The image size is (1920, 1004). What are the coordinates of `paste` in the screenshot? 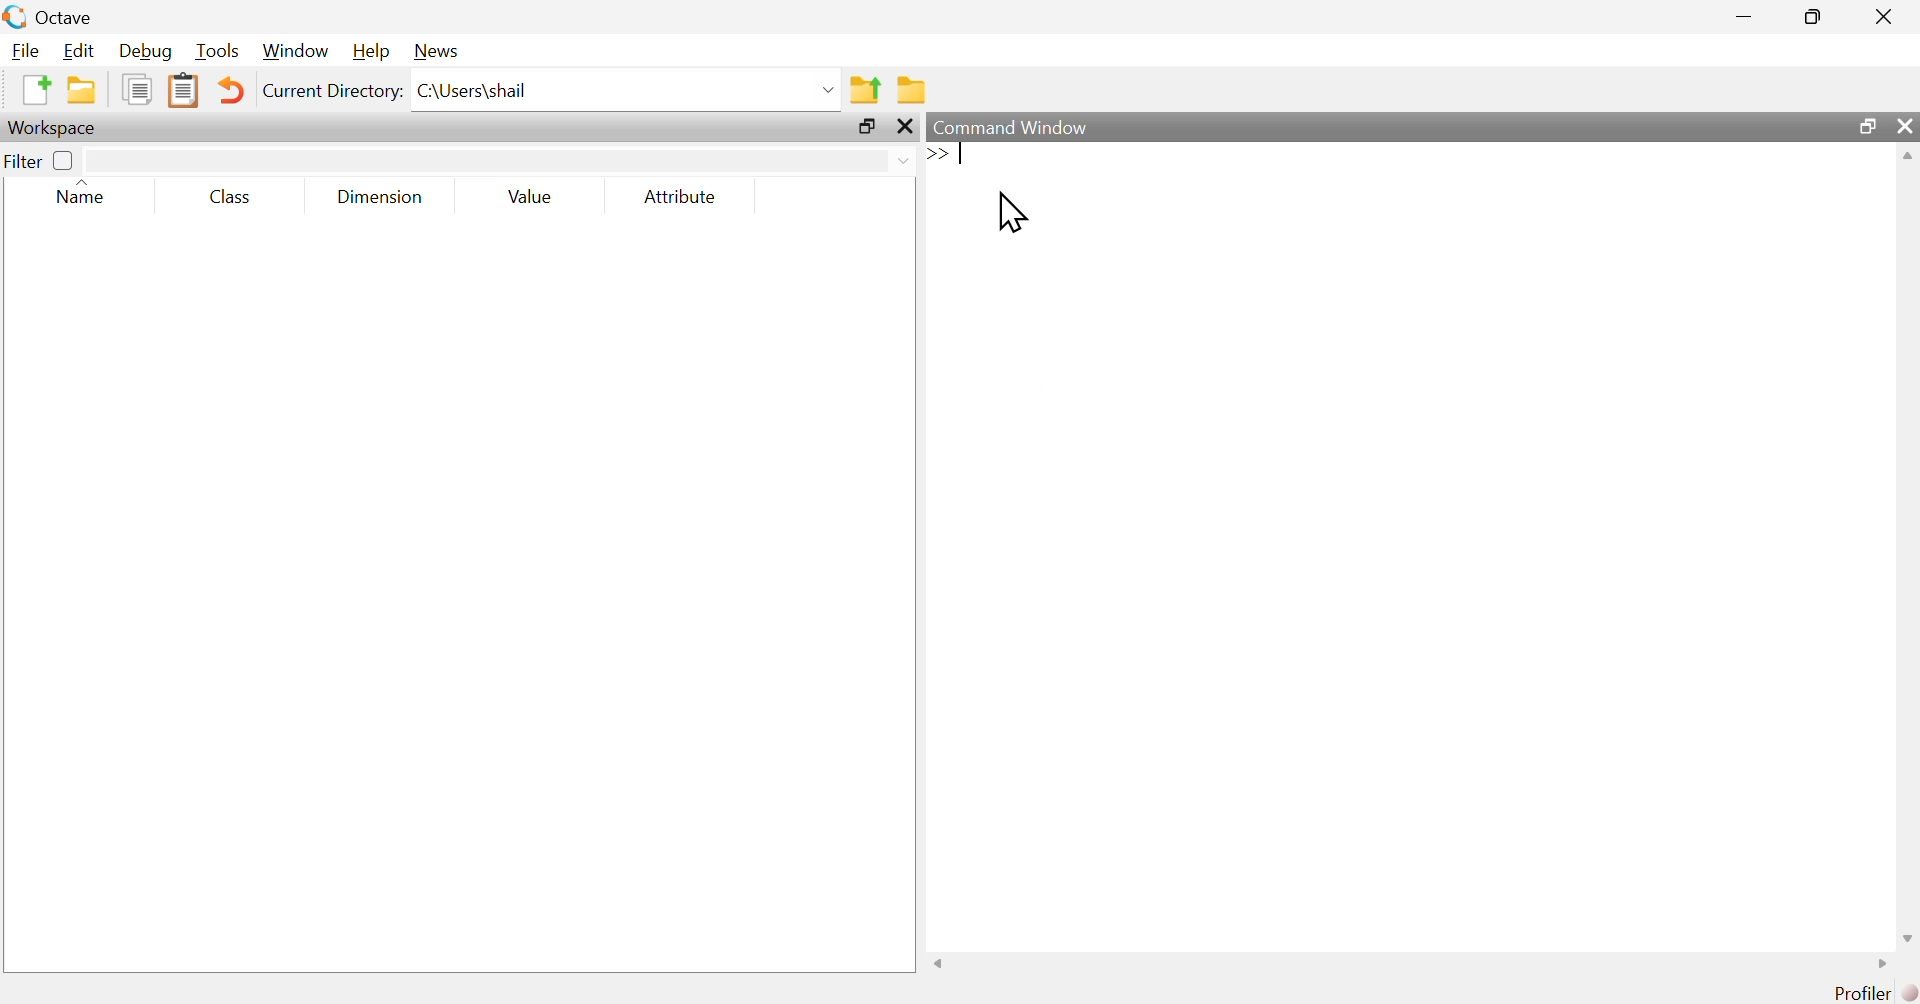 It's located at (185, 89).